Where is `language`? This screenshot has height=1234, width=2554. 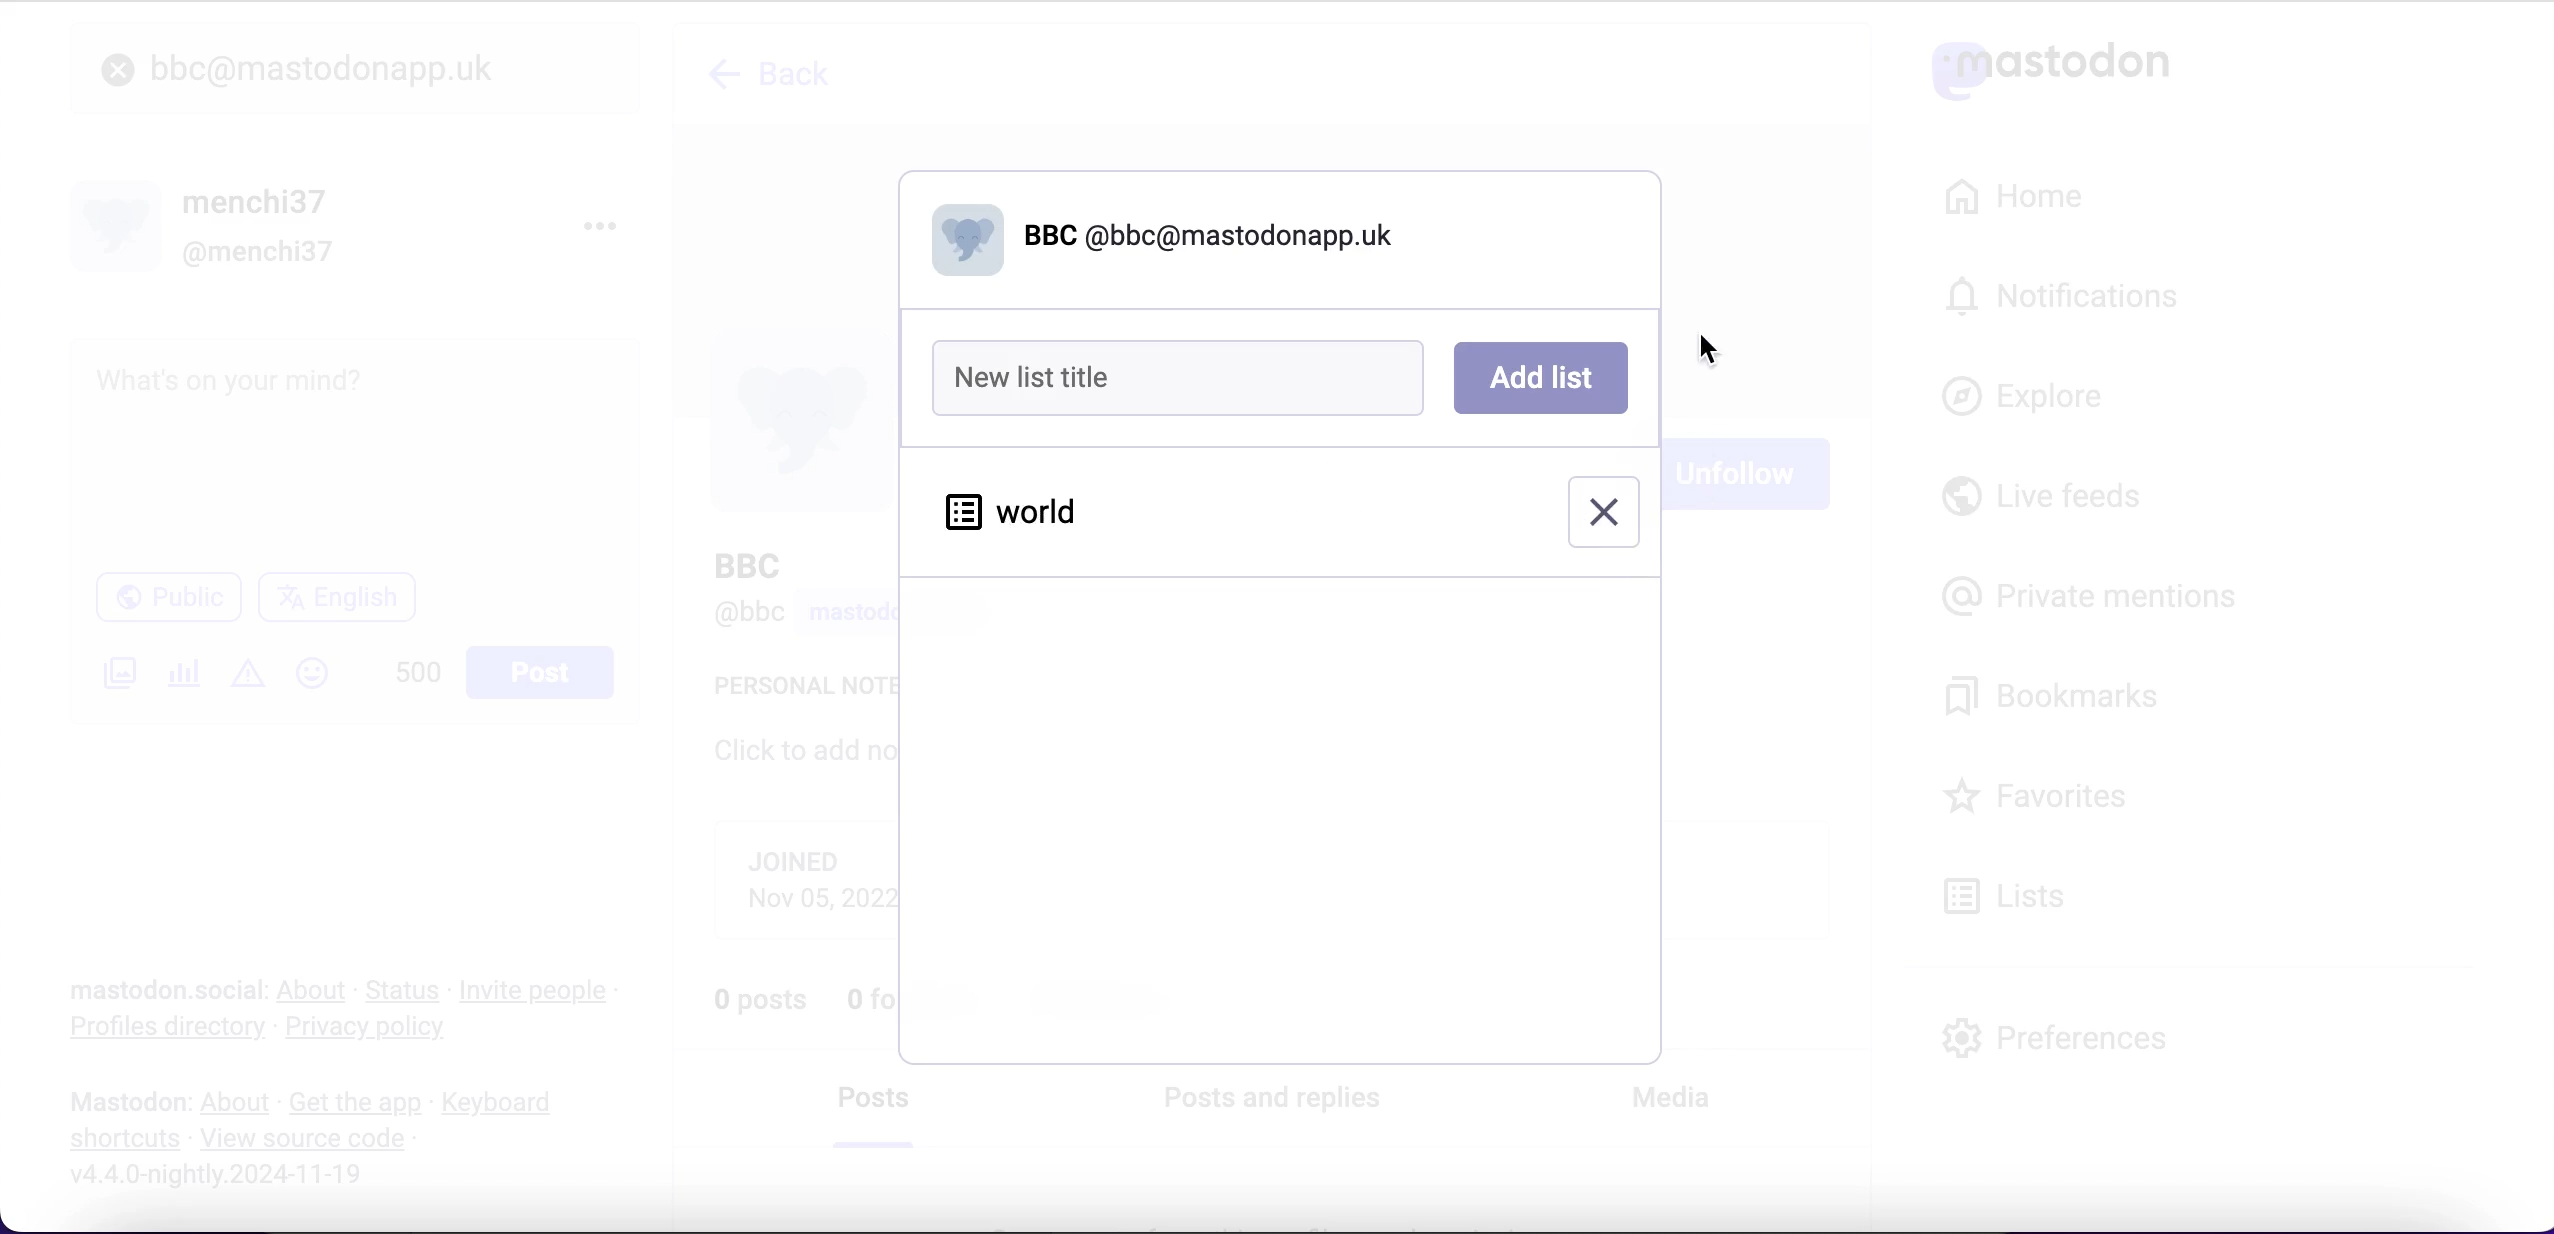
language is located at coordinates (346, 605).